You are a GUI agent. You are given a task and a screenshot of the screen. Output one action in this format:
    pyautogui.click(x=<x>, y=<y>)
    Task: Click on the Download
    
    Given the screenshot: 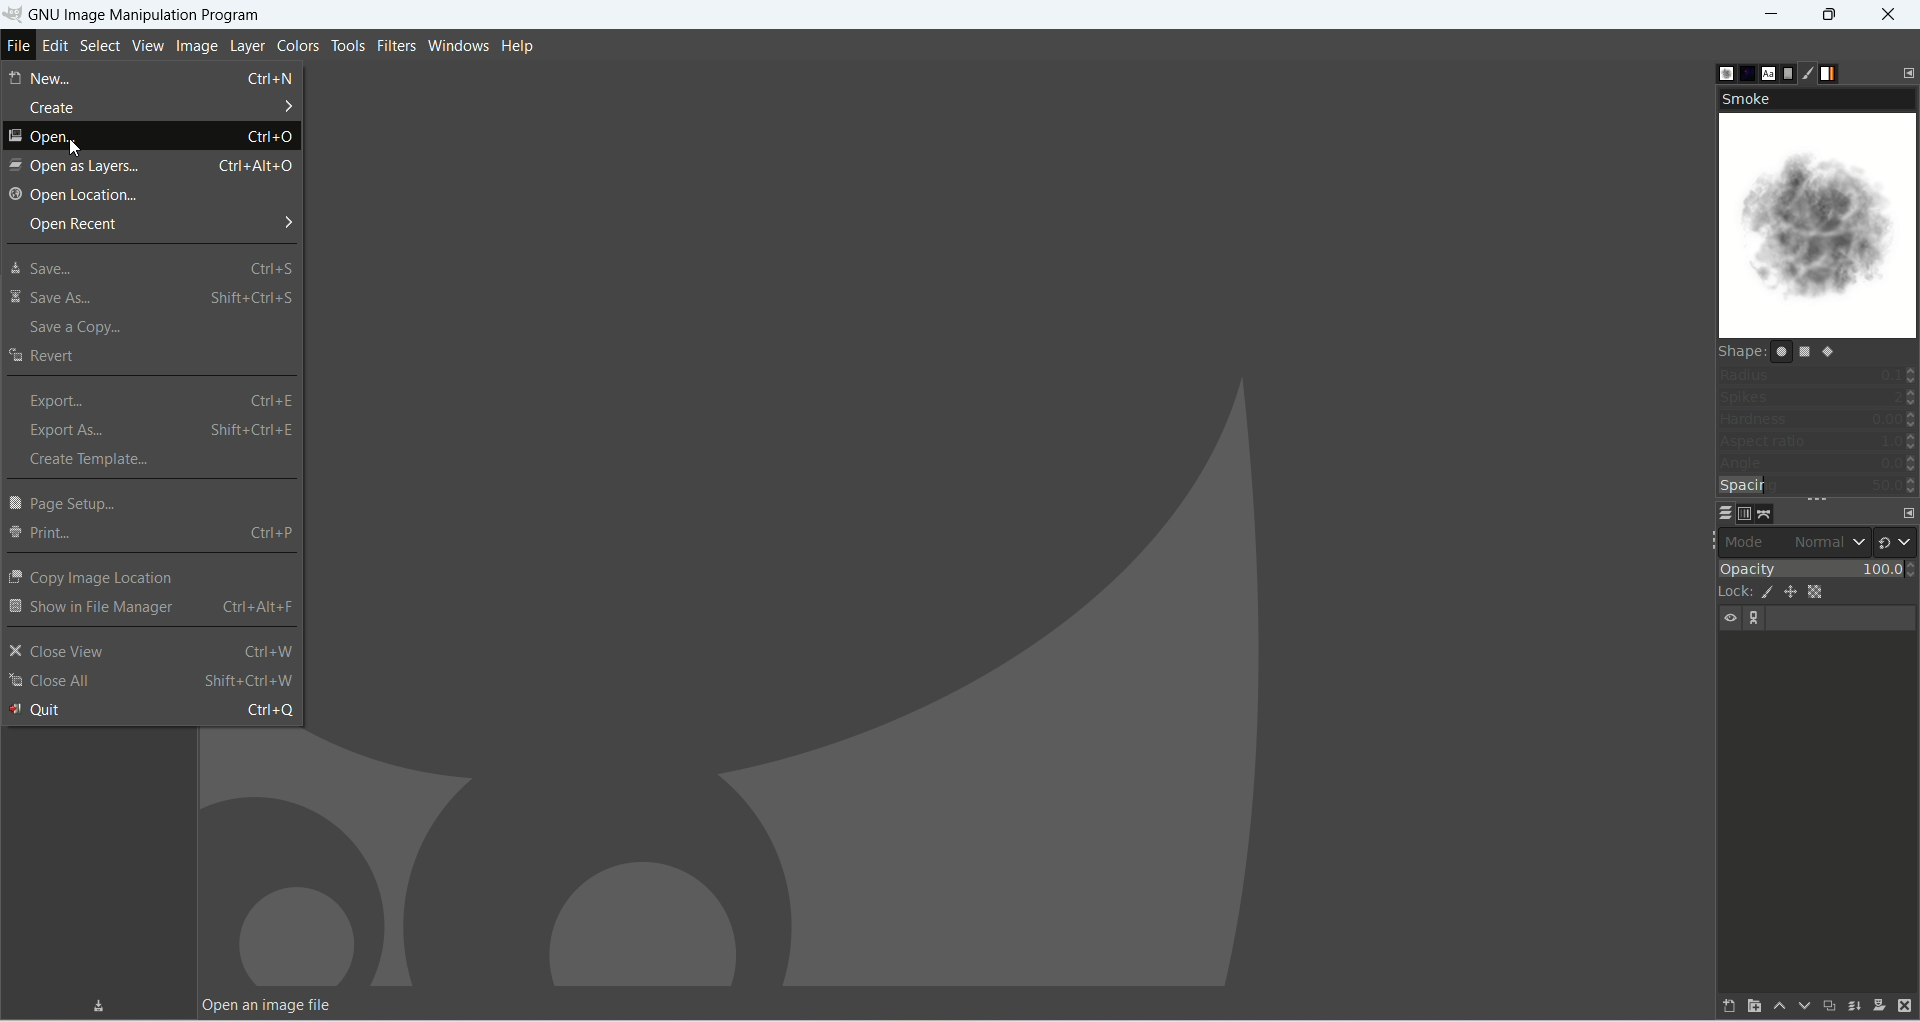 What is the action you would take?
    pyautogui.click(x=101, y=1002)
    